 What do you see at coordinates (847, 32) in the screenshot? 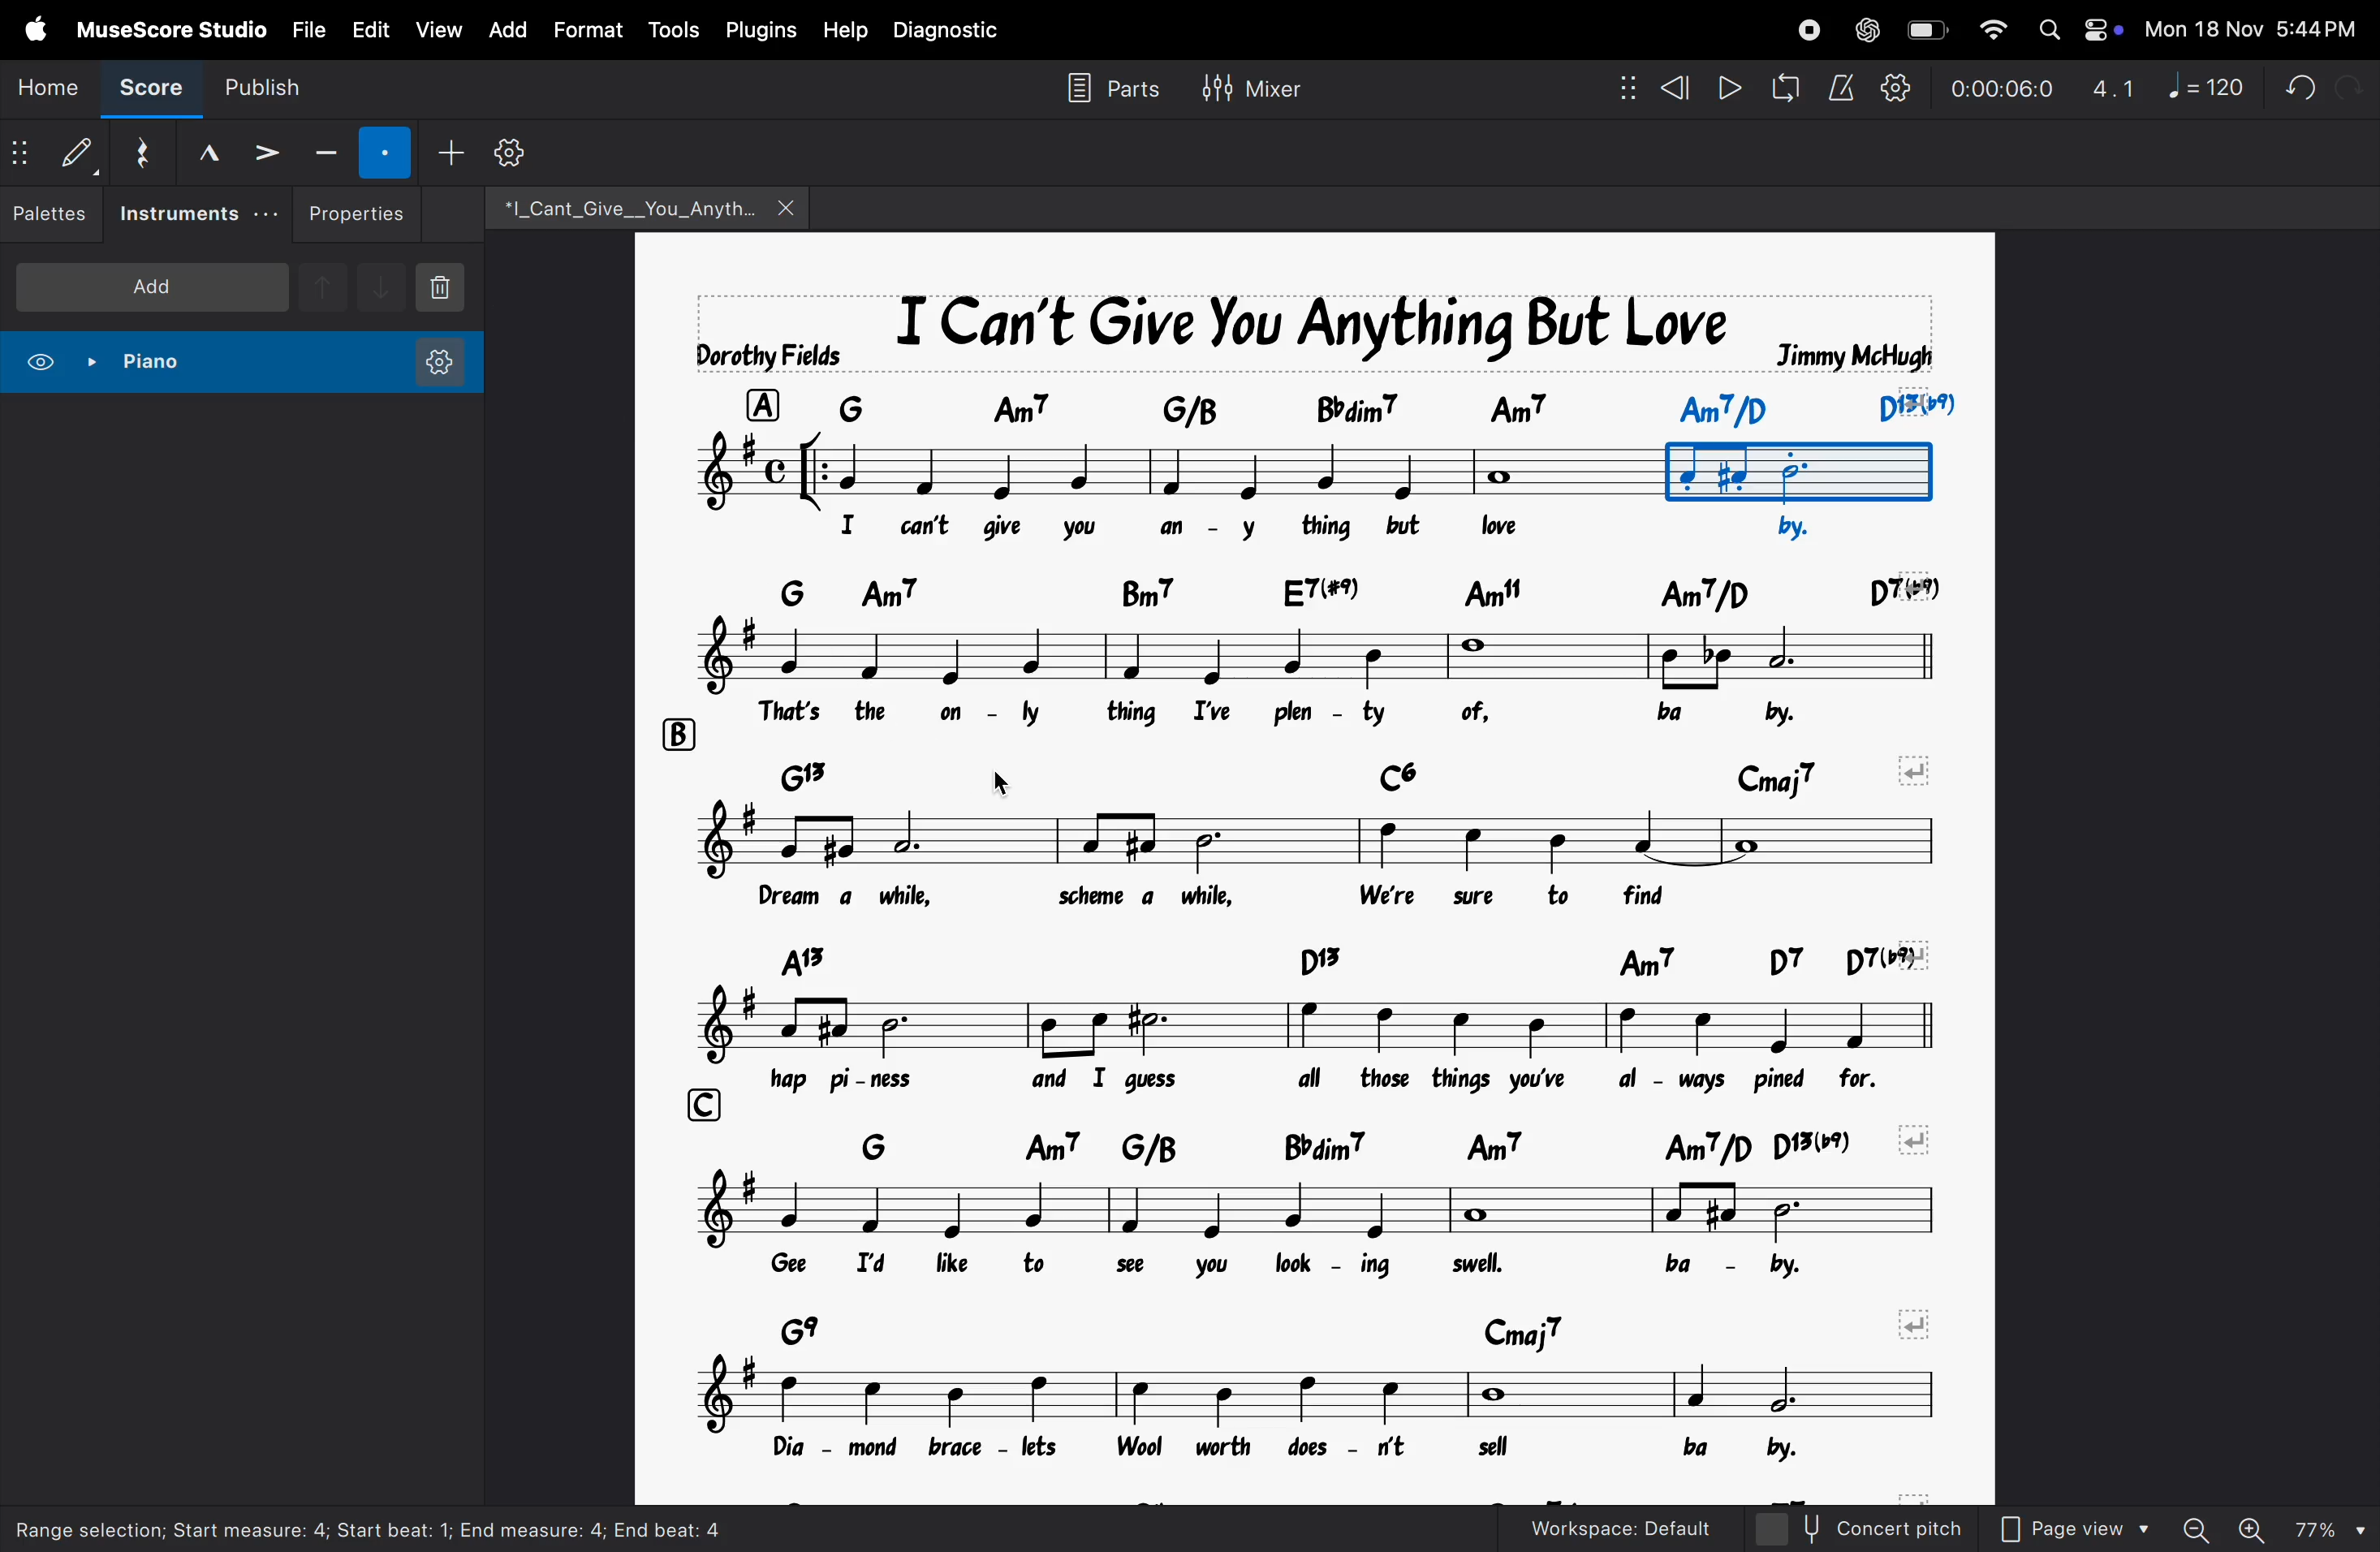
I see `help` at bounding box center [847, 32].